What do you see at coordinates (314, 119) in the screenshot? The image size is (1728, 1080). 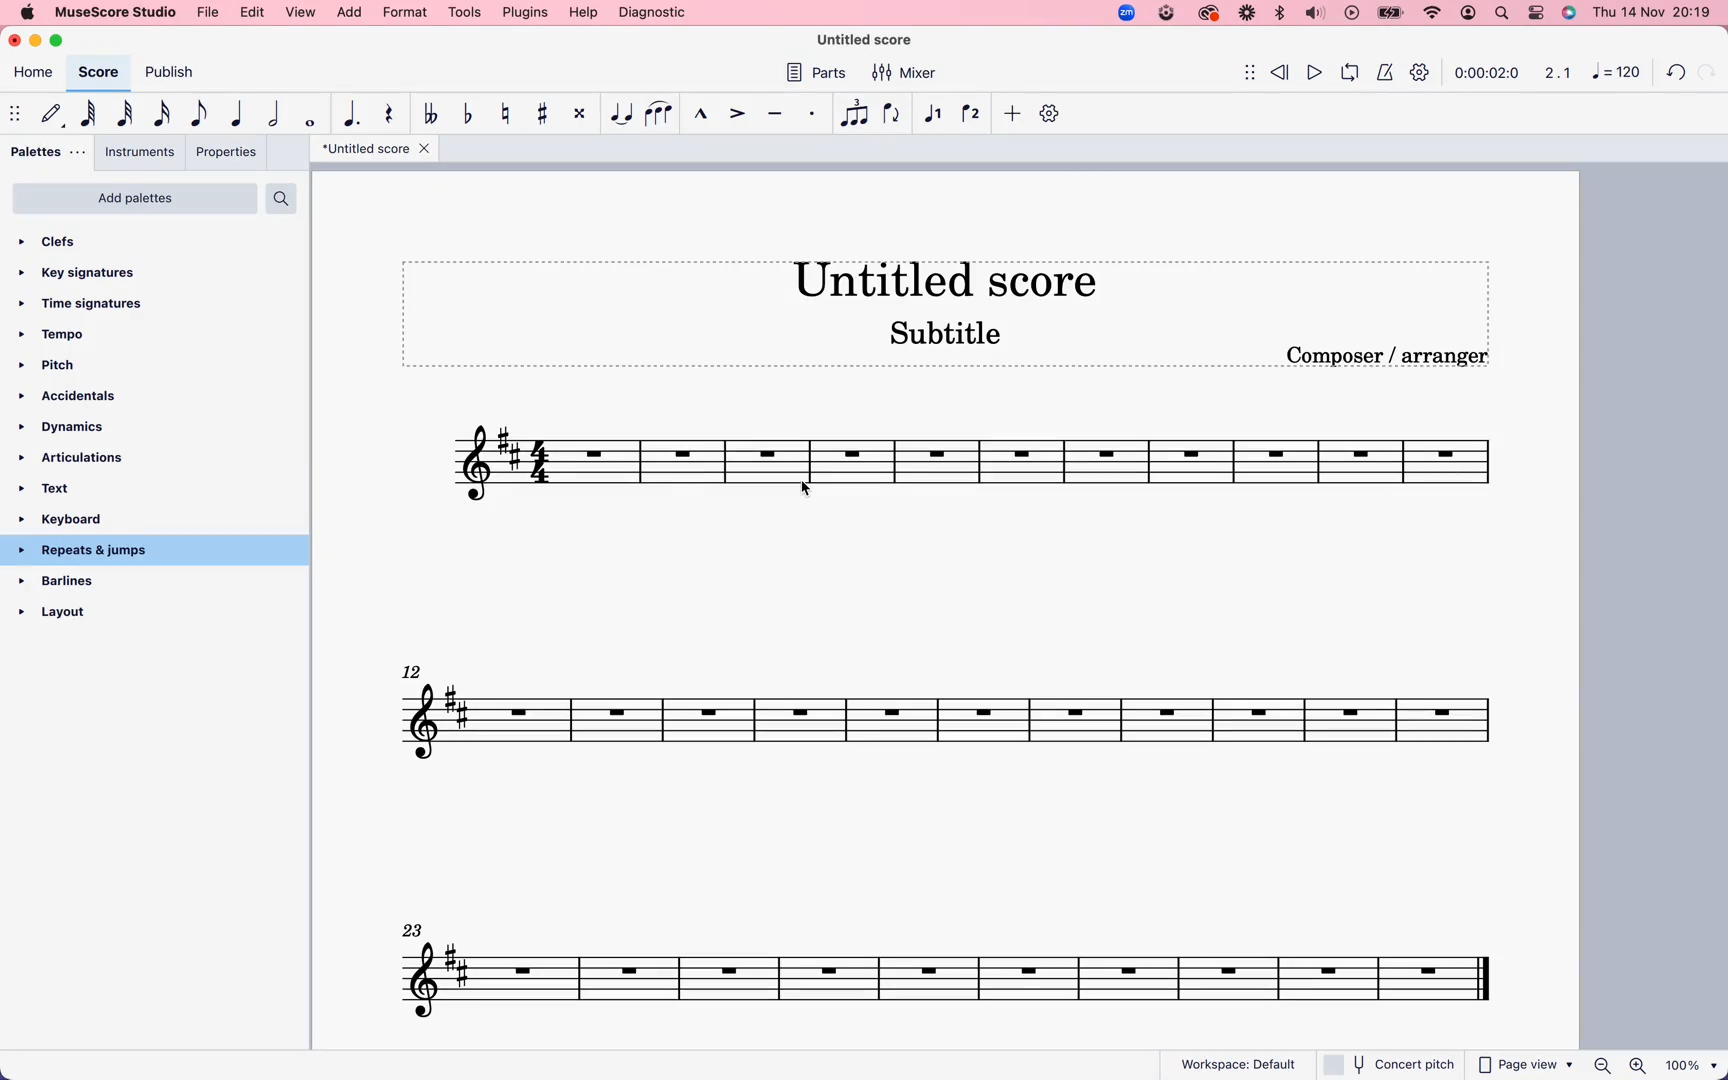 I see `whole note` at bounding box center [314, 119].